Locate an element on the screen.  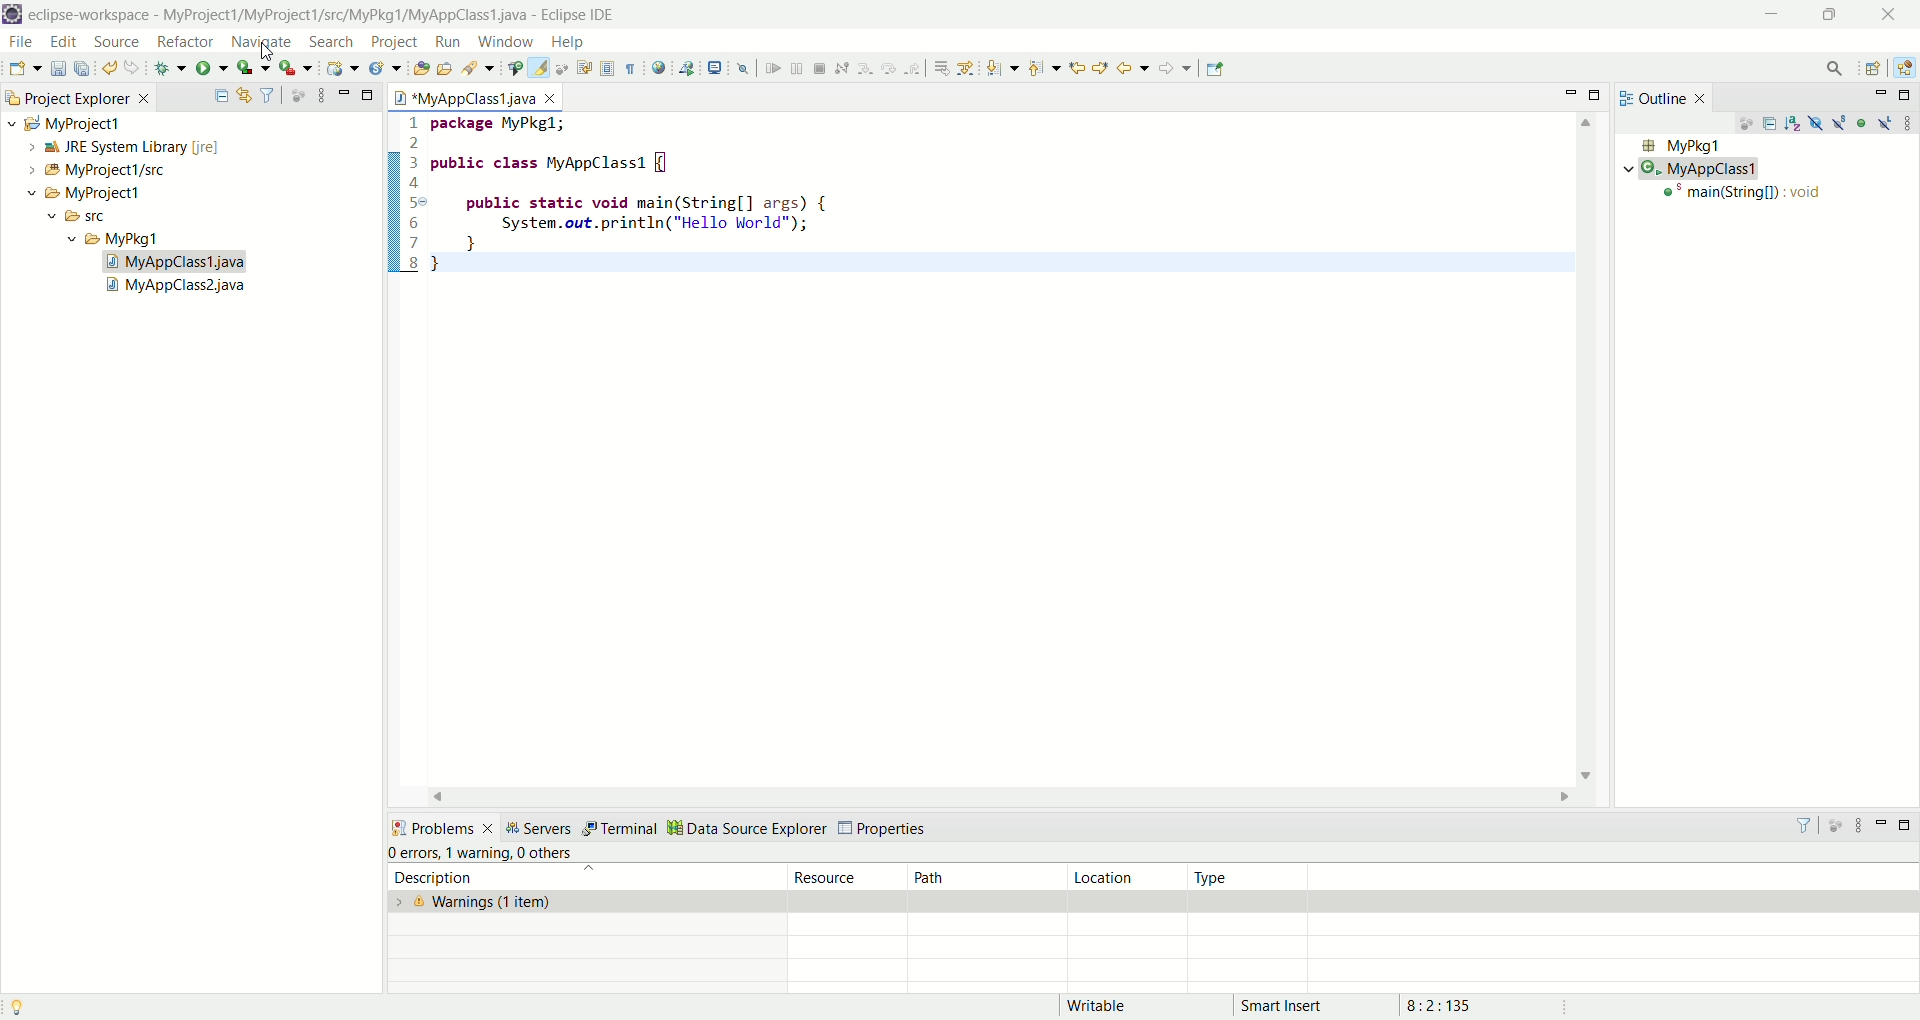
view menu is located at coordinates (1907, 122).